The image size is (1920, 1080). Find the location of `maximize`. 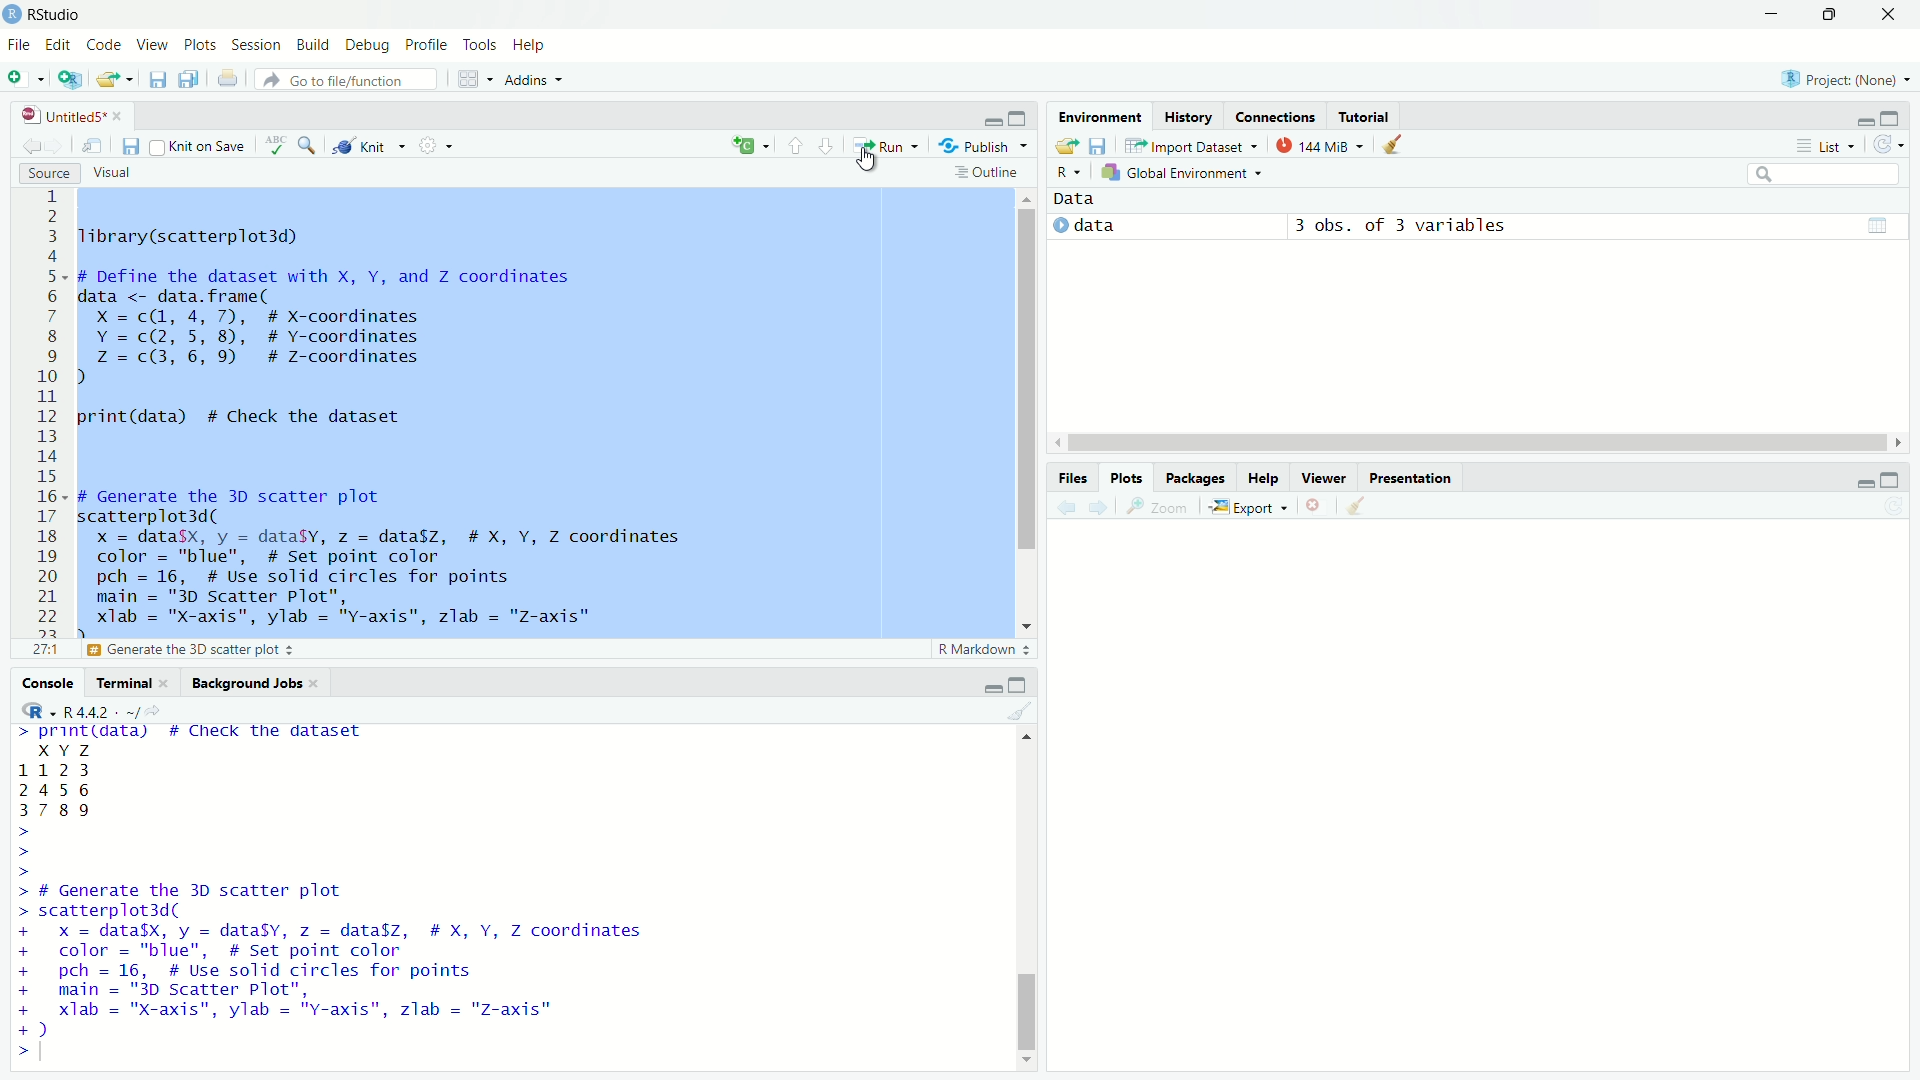

maximize is located at coordinates (1830, 15).